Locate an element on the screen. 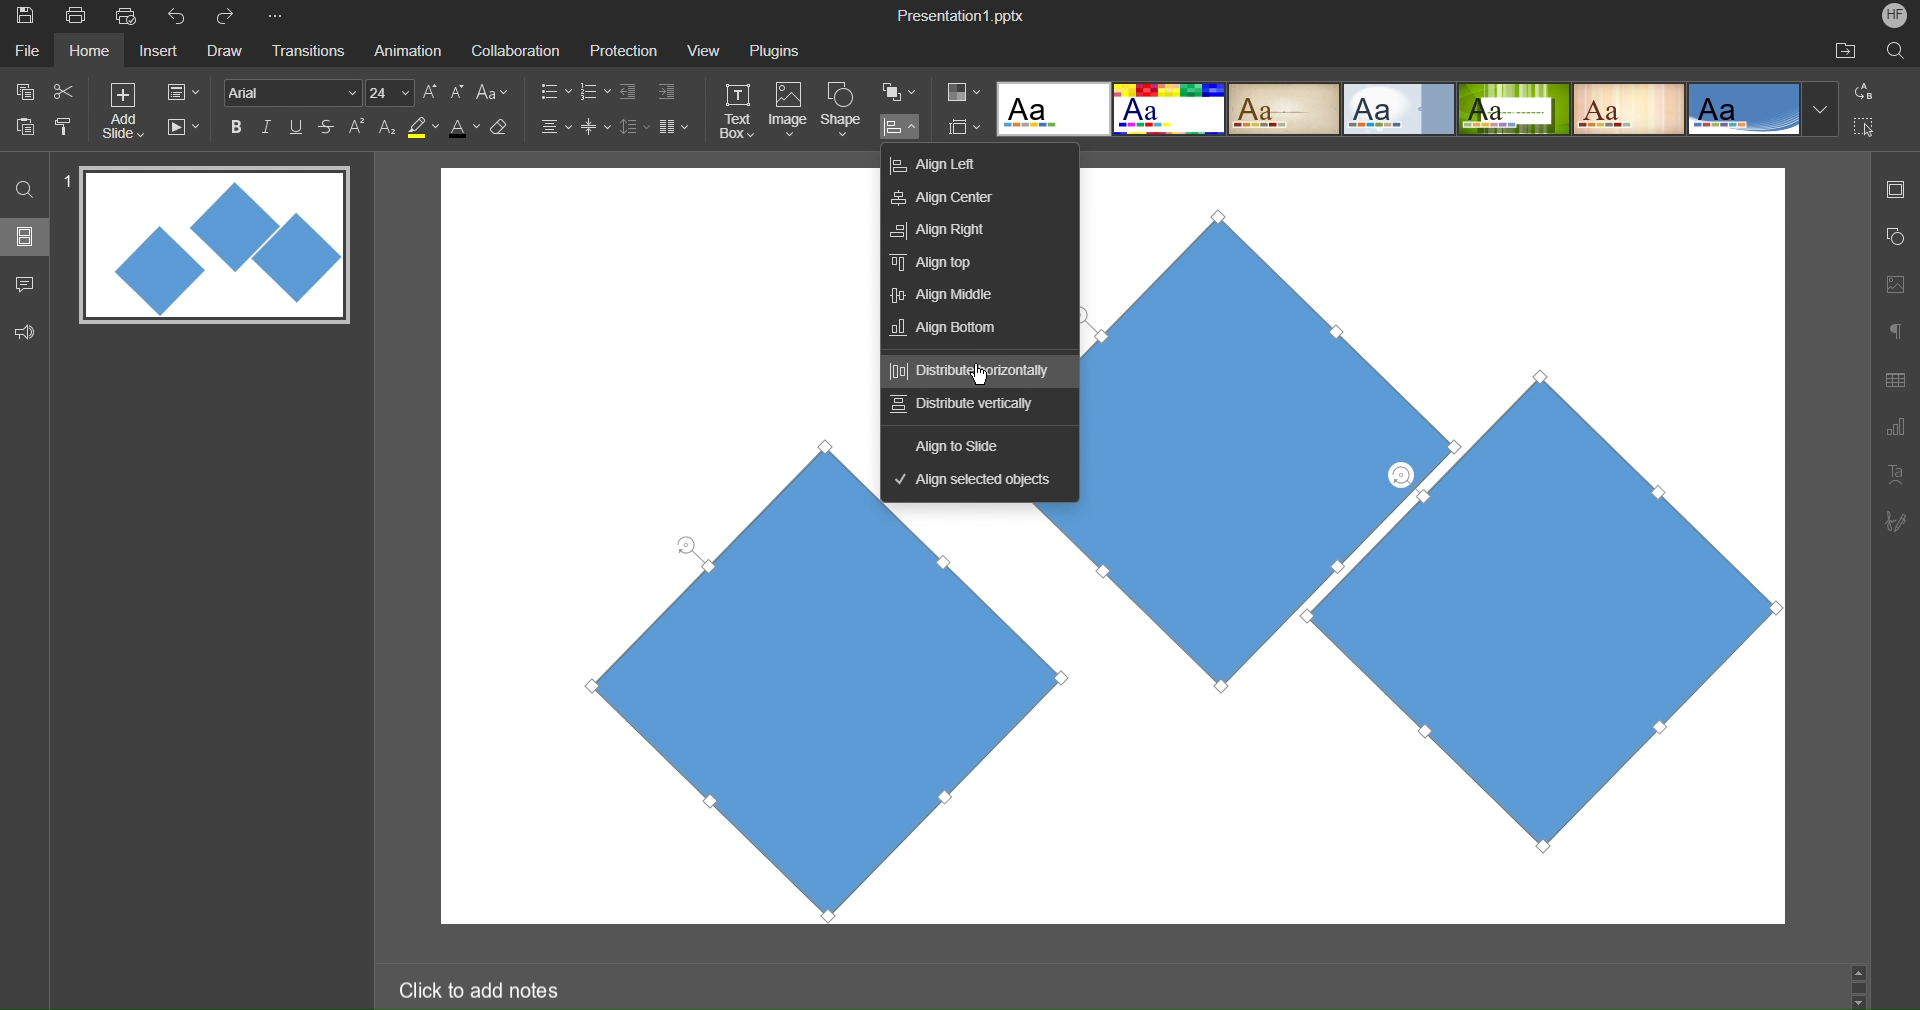  File is located at coordinates (30, 50).